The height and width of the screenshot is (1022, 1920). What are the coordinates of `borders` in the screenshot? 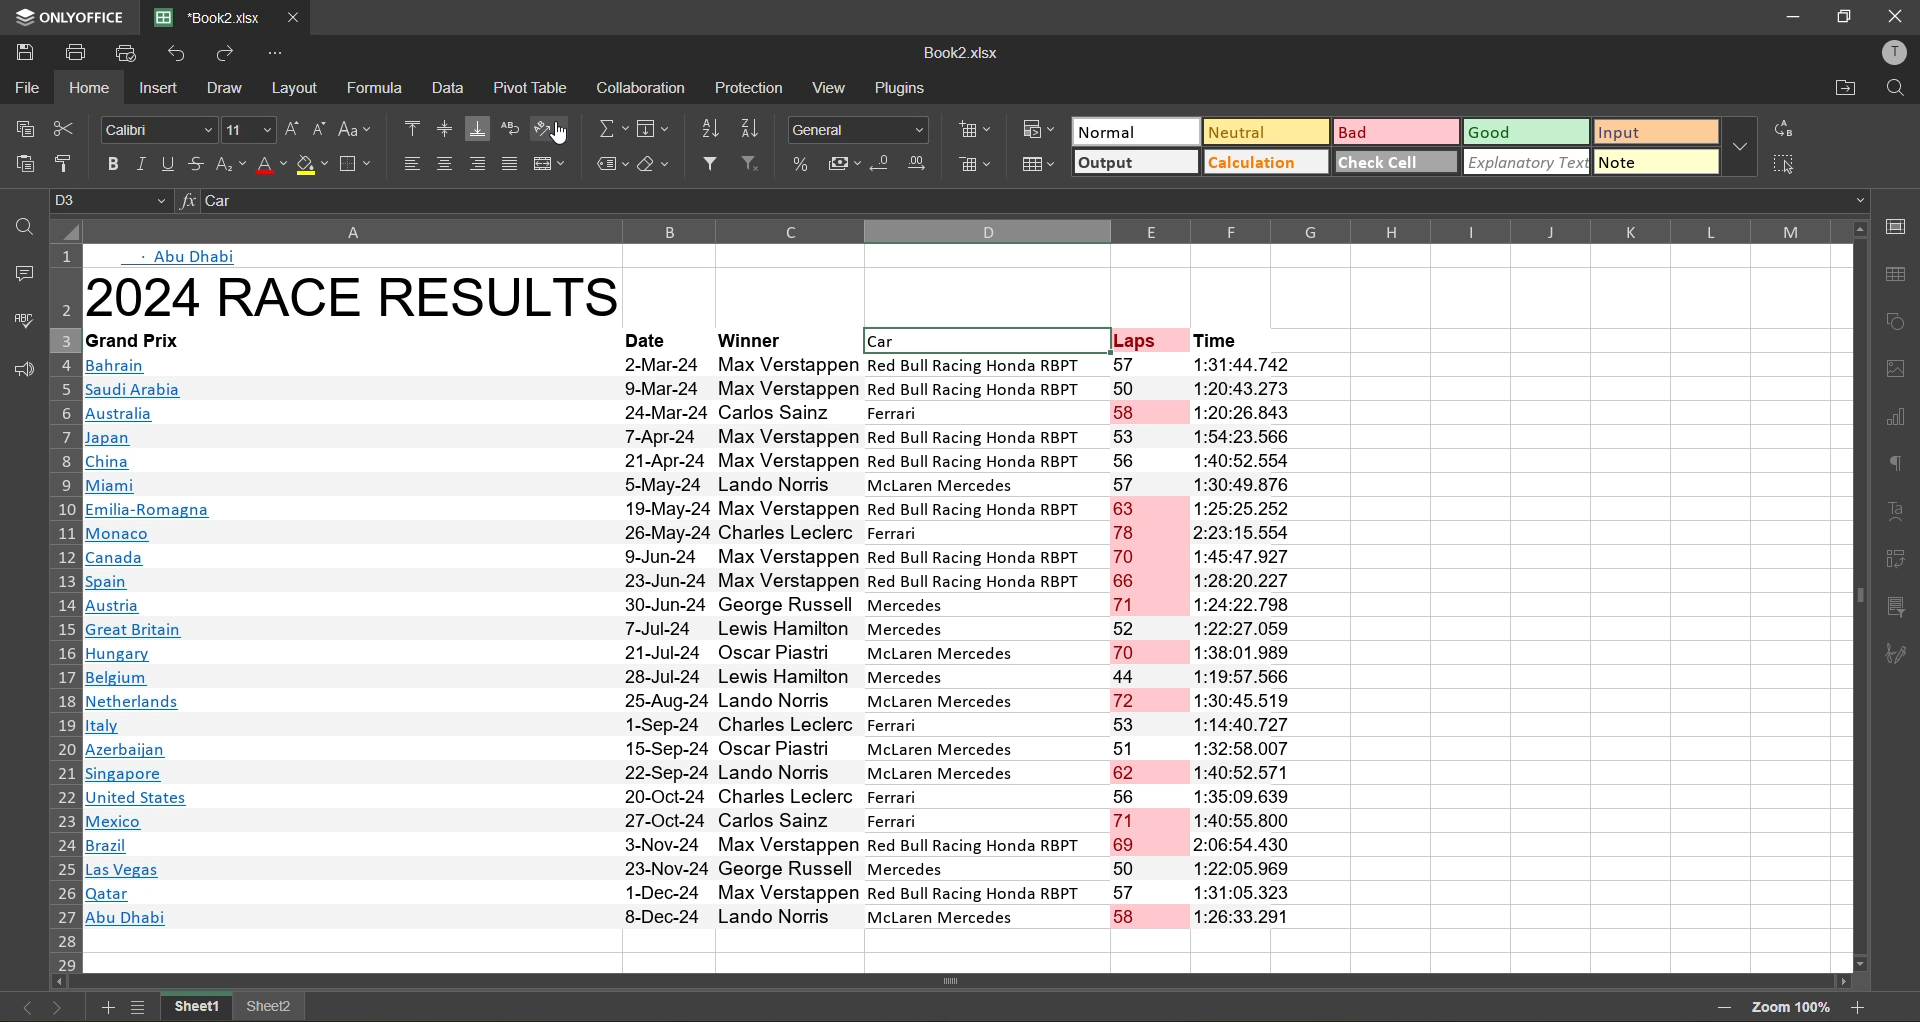 It's located at (357, 168).